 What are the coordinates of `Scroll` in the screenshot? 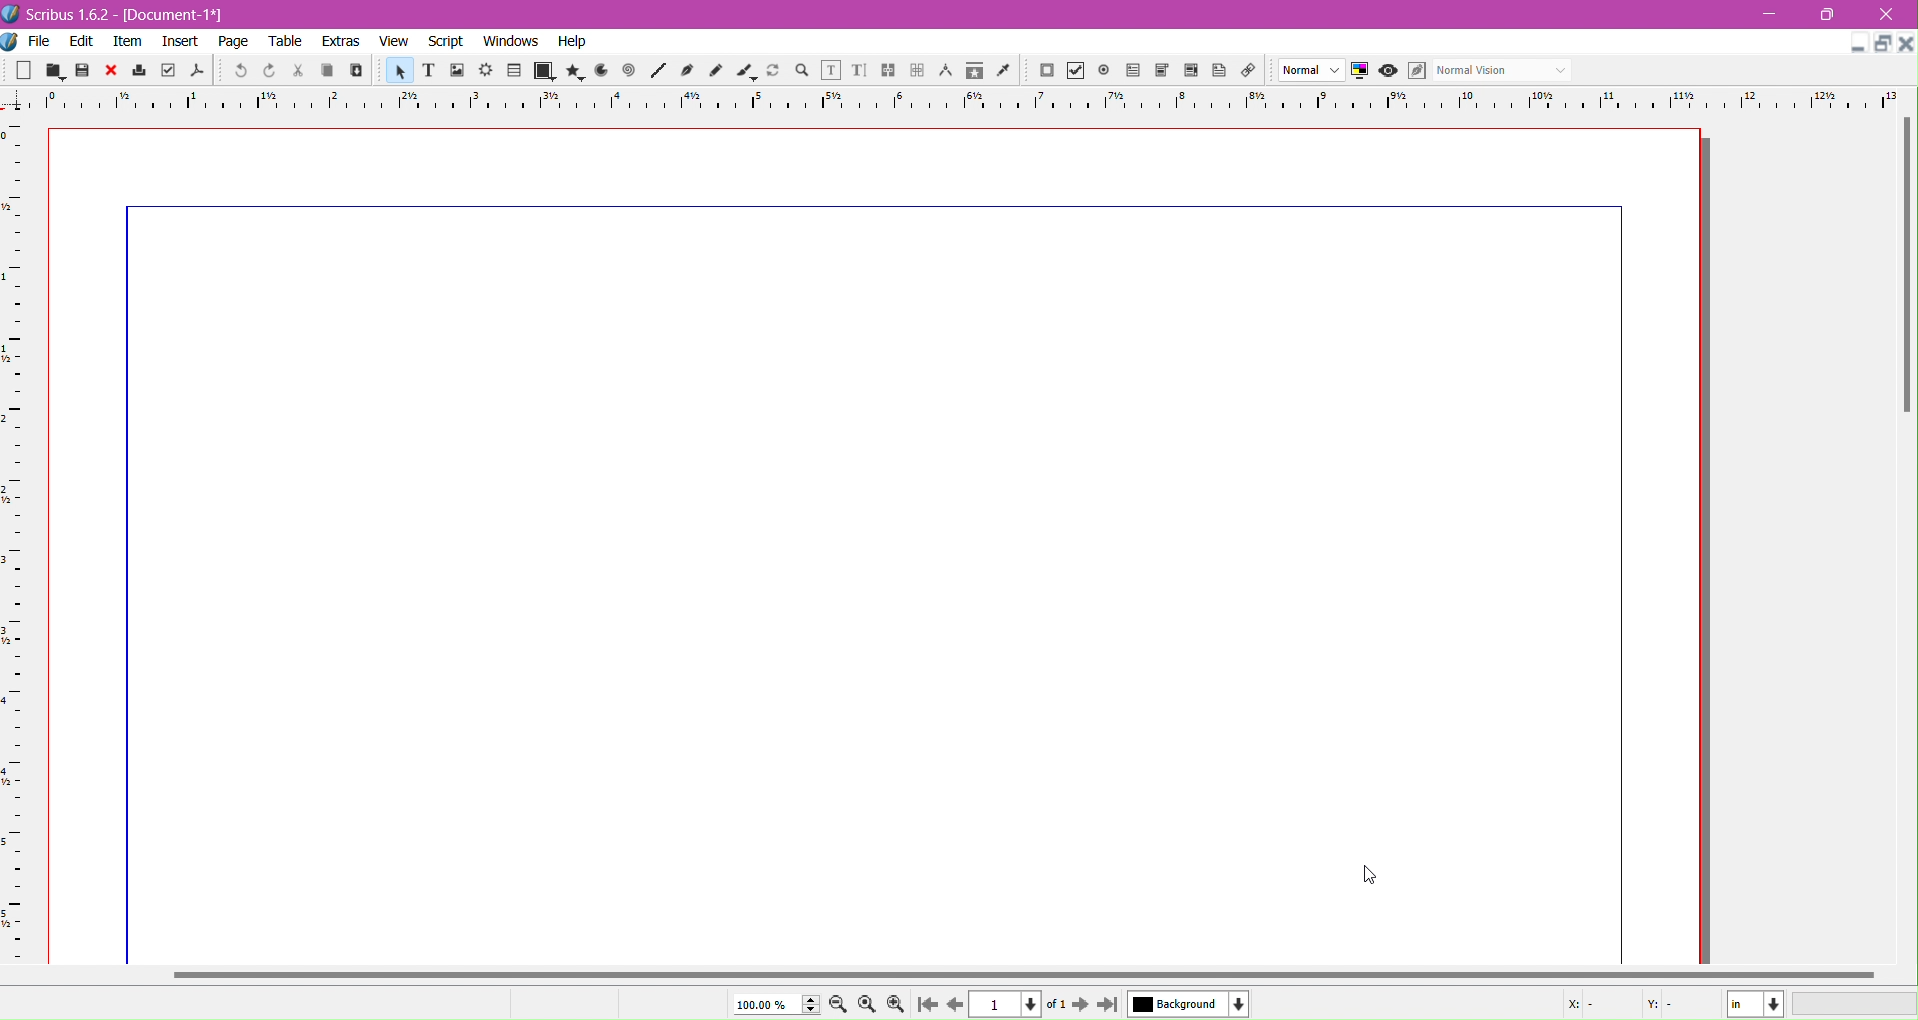 It's located at (954, 973).